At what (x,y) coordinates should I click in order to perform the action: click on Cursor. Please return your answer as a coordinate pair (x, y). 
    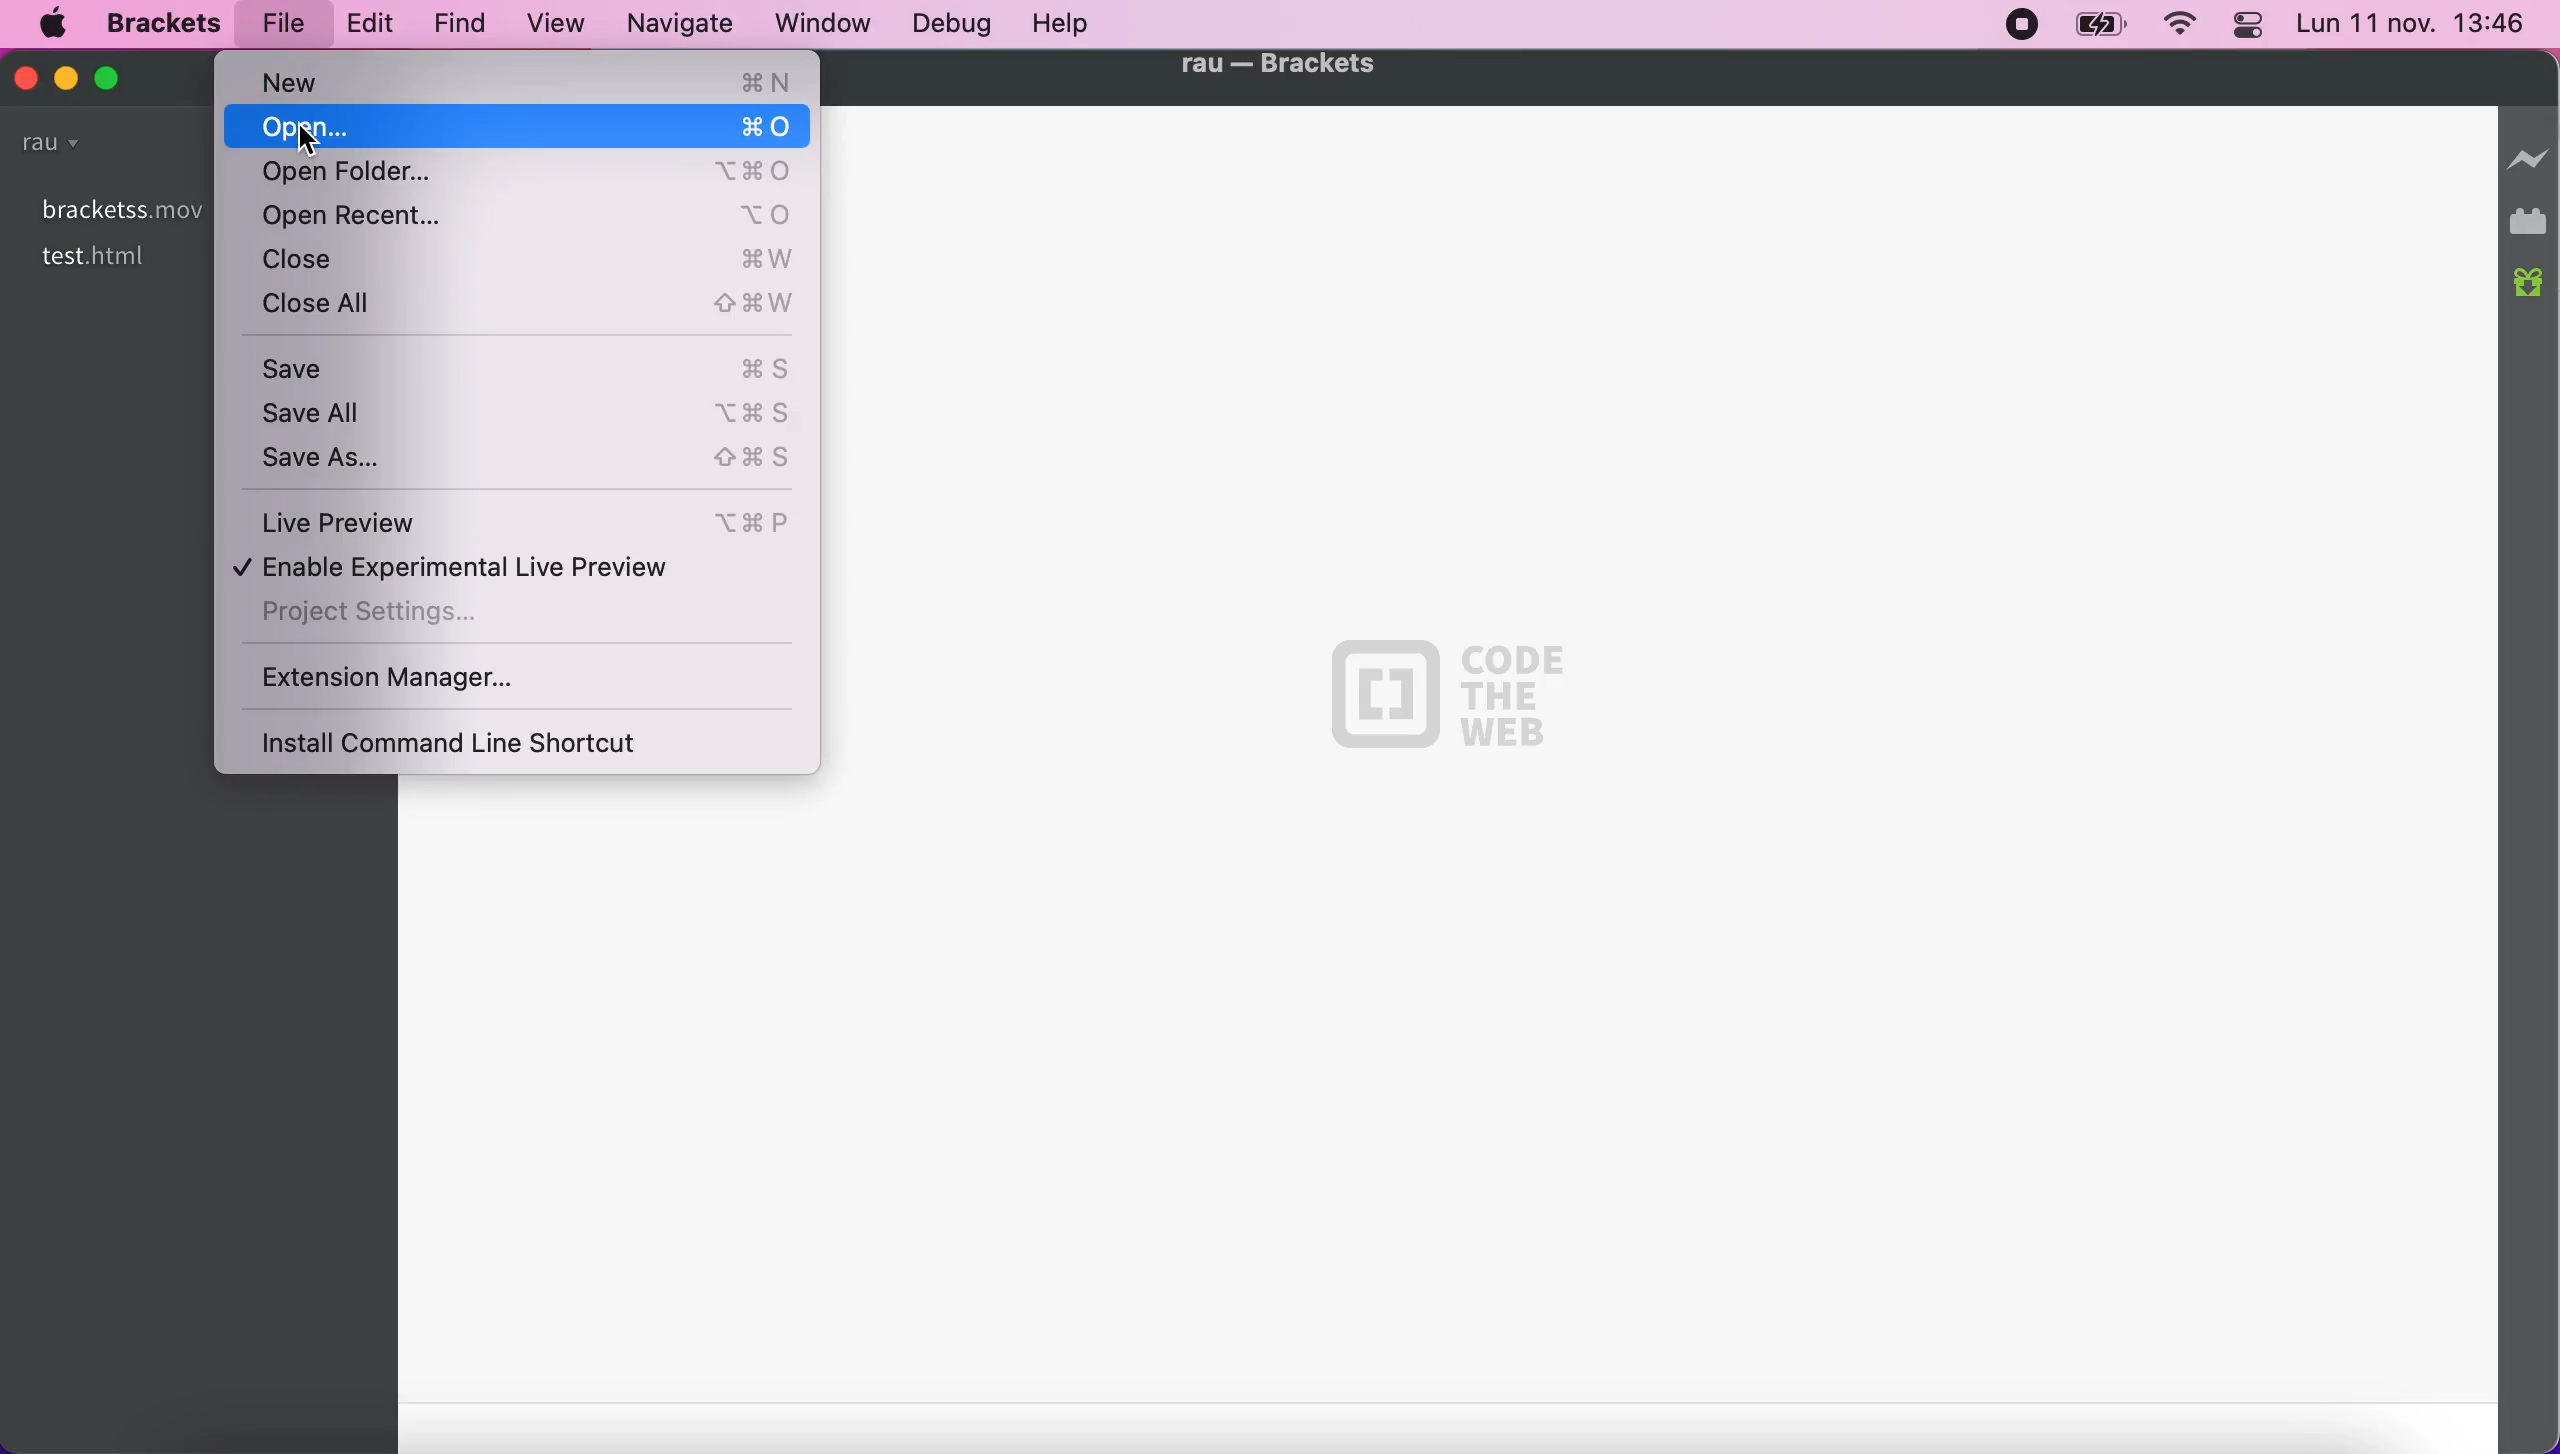
    Looking at the image, I should click on (299, 136).